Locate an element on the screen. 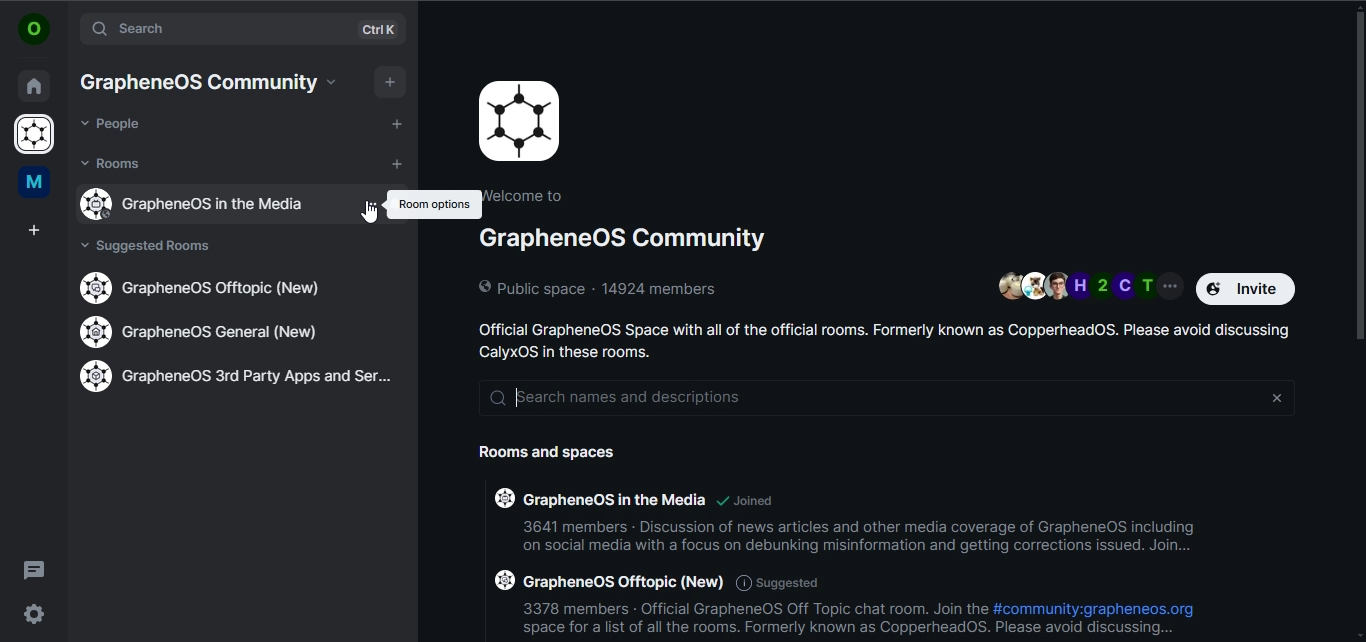 The image size is (1366, 642). room options is located at coordinates (431, 204).